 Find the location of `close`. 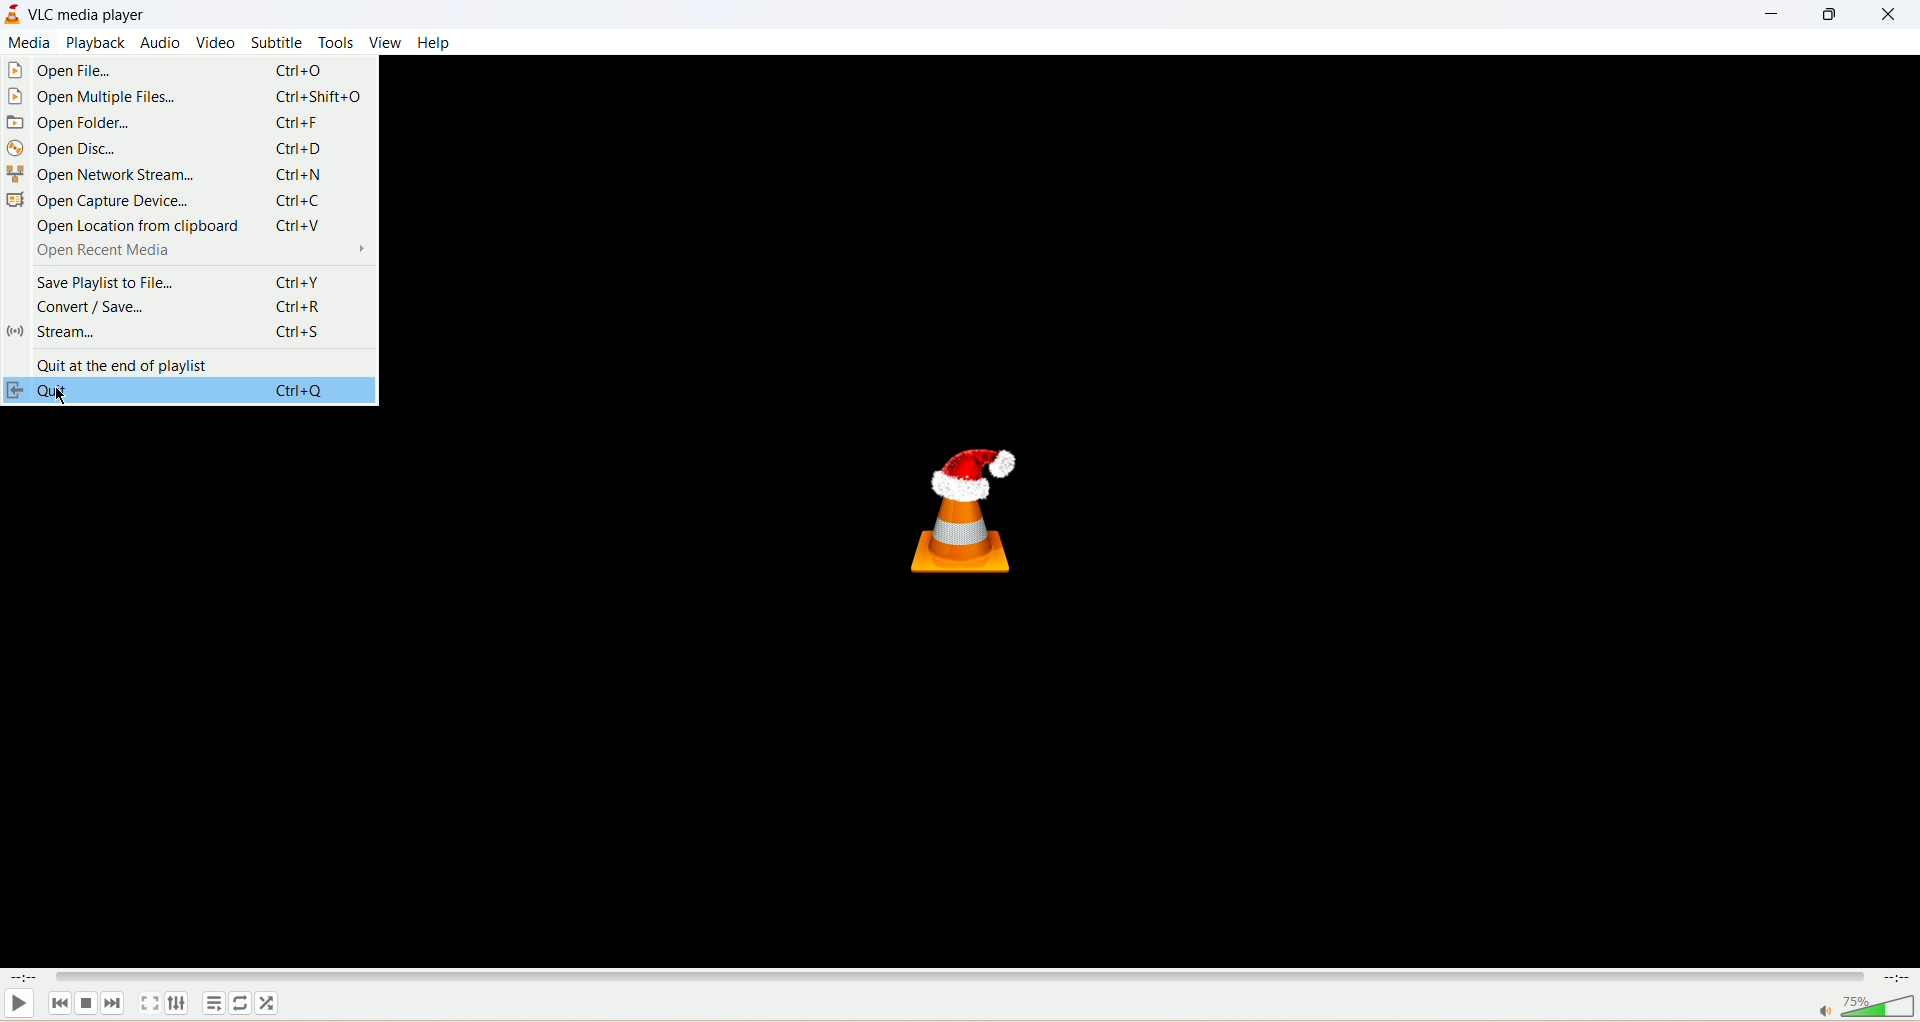

close is located at coordinates (1895, 14).